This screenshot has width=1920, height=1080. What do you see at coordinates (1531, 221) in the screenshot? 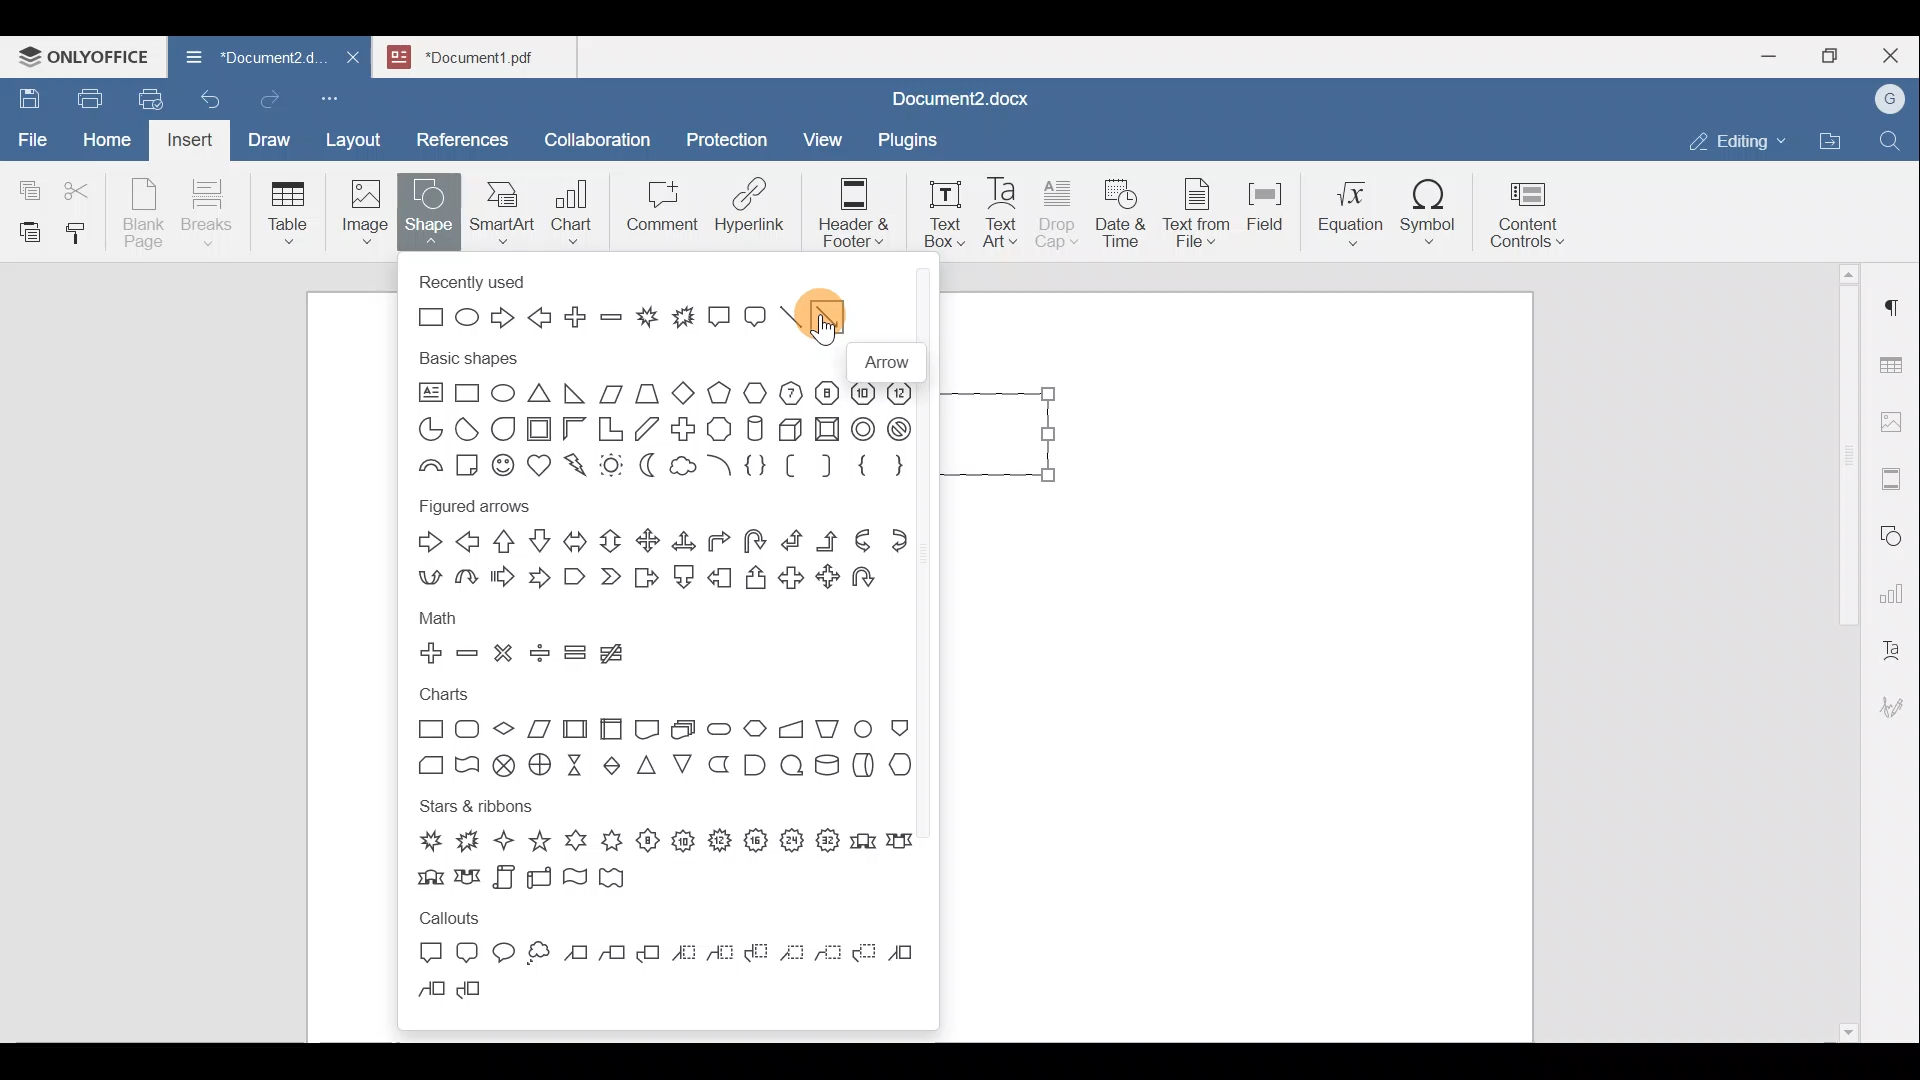
I see `Content controls` at bounding box center [1531, 221].